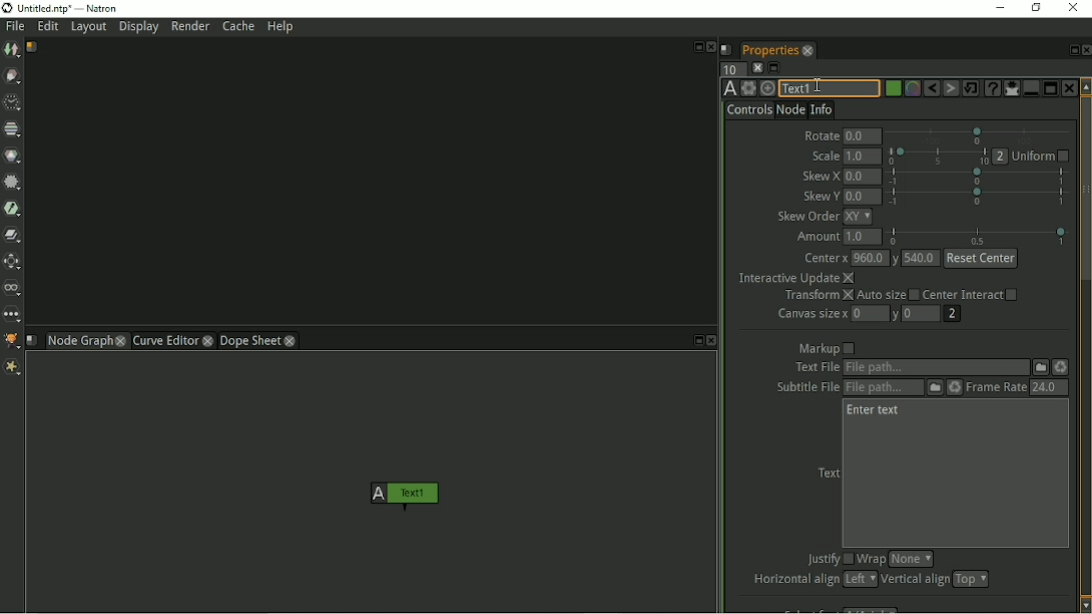 The image size is (1092, 614). What do you see at coordinates (828, 89) in the screenshot?
I see `Text1` at bounding box center [828, 89].